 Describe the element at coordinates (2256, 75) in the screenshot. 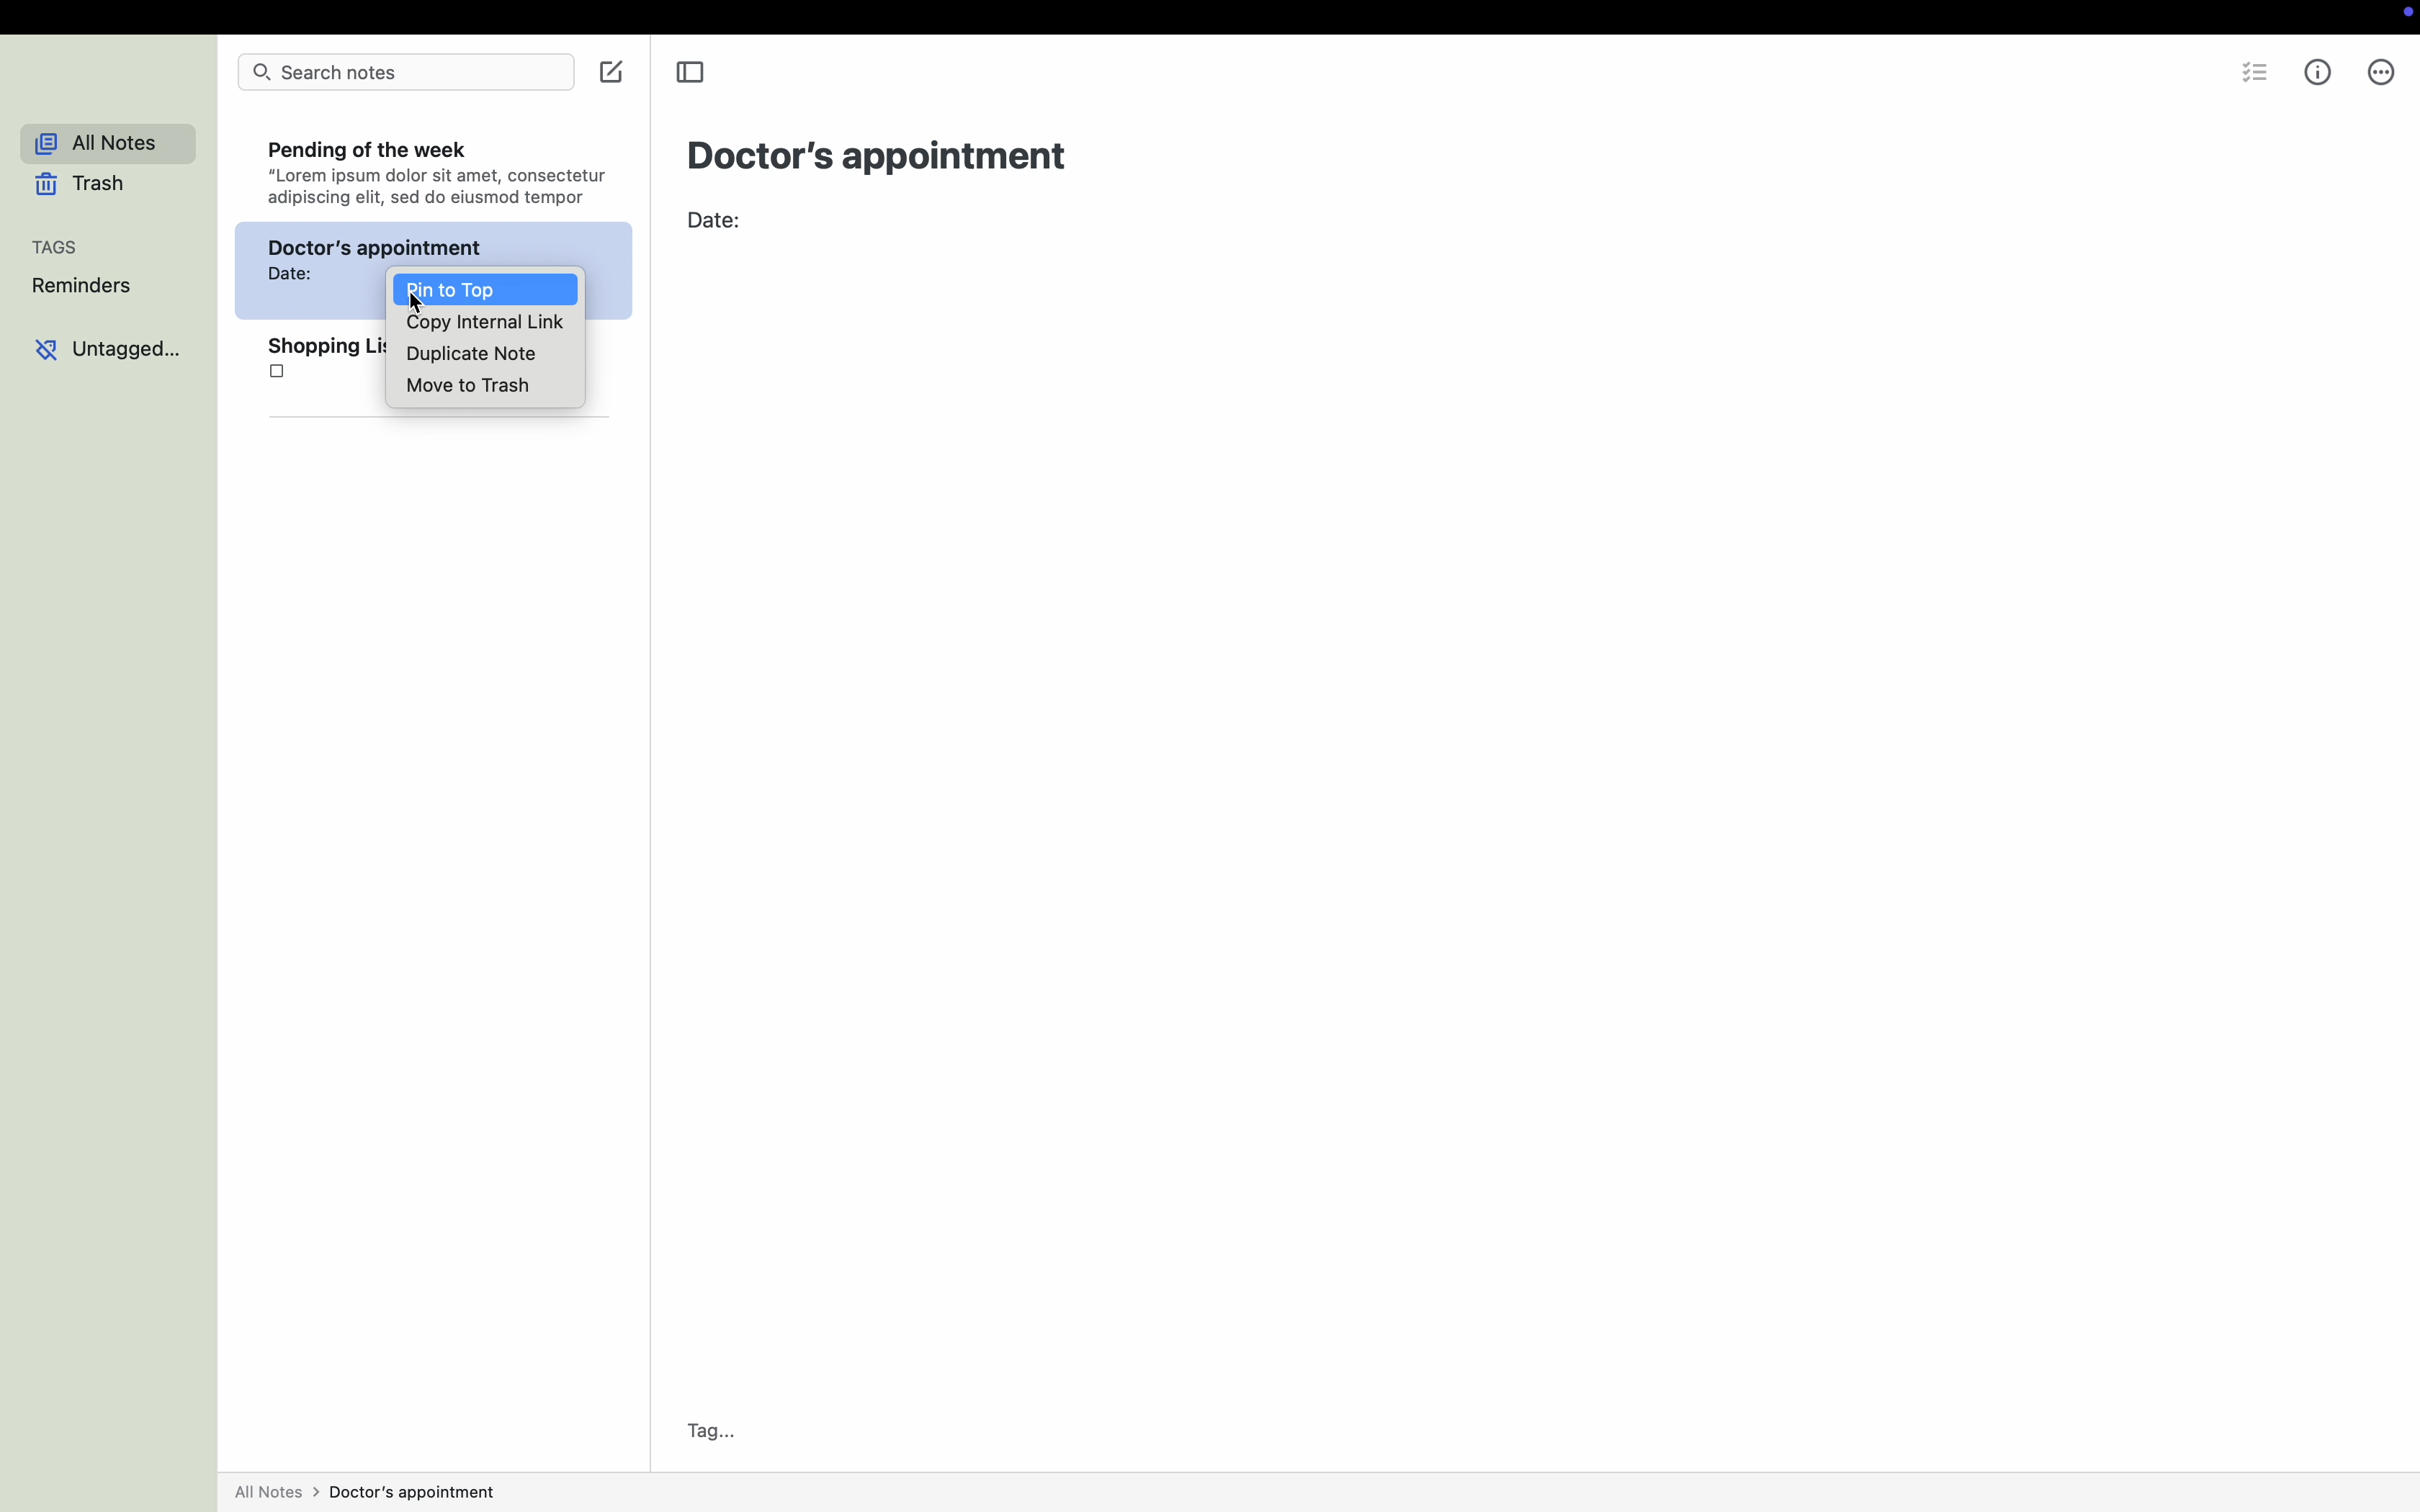

I see `insert checklist` at that location.